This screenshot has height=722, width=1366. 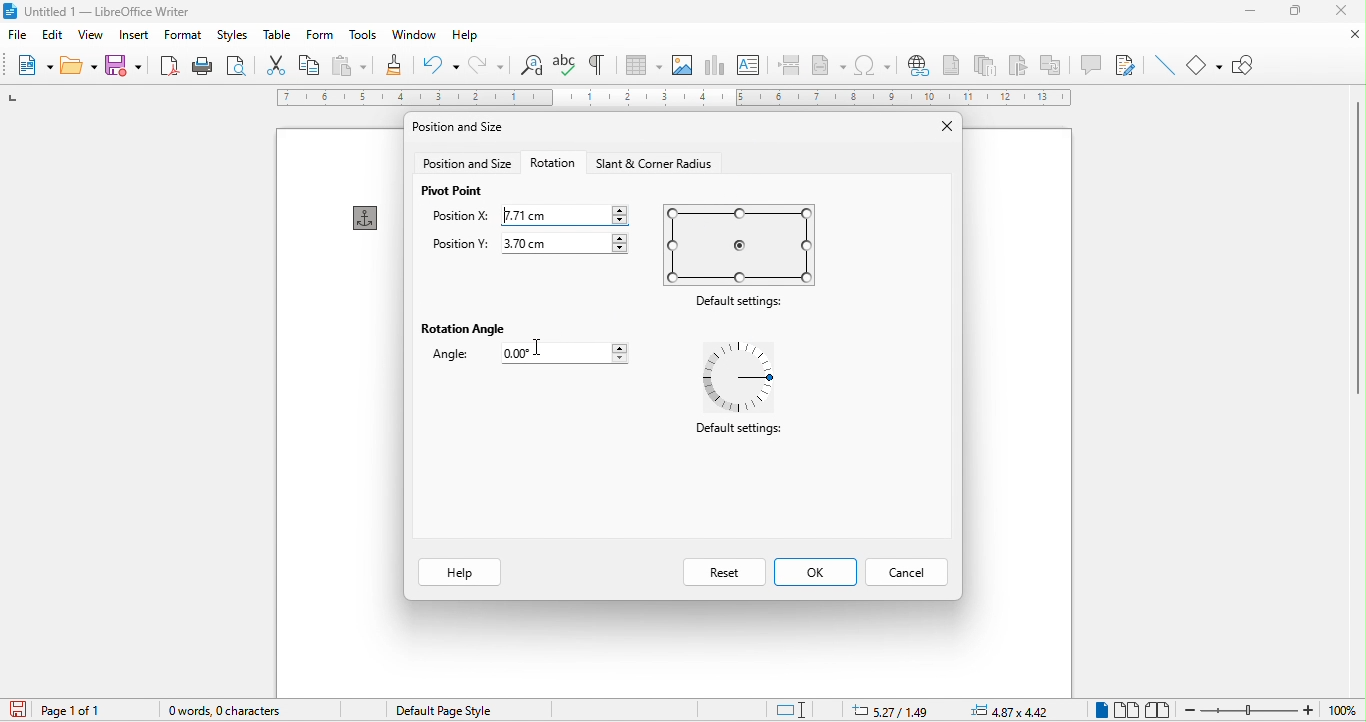 I want to click on close, so click(x=1343, y=11).